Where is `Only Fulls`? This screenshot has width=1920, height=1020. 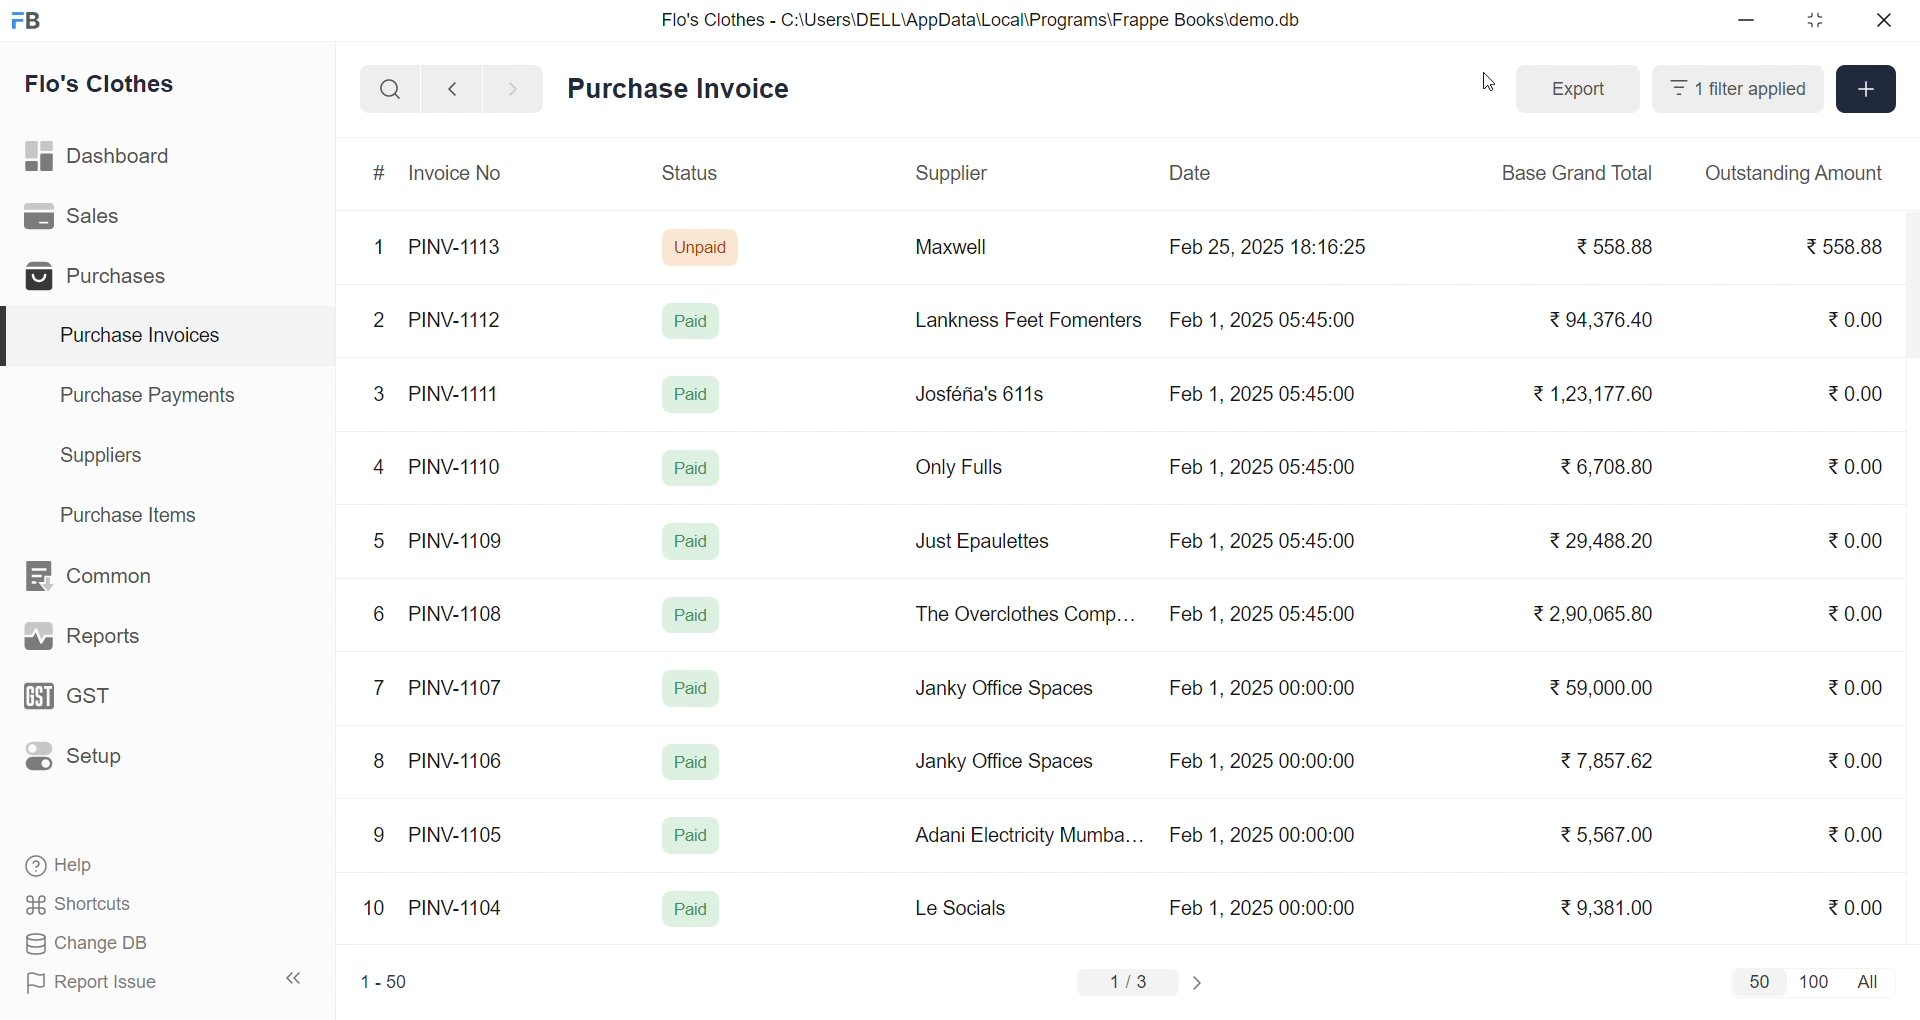
Only Fulls is located at coordinates (968, 472).